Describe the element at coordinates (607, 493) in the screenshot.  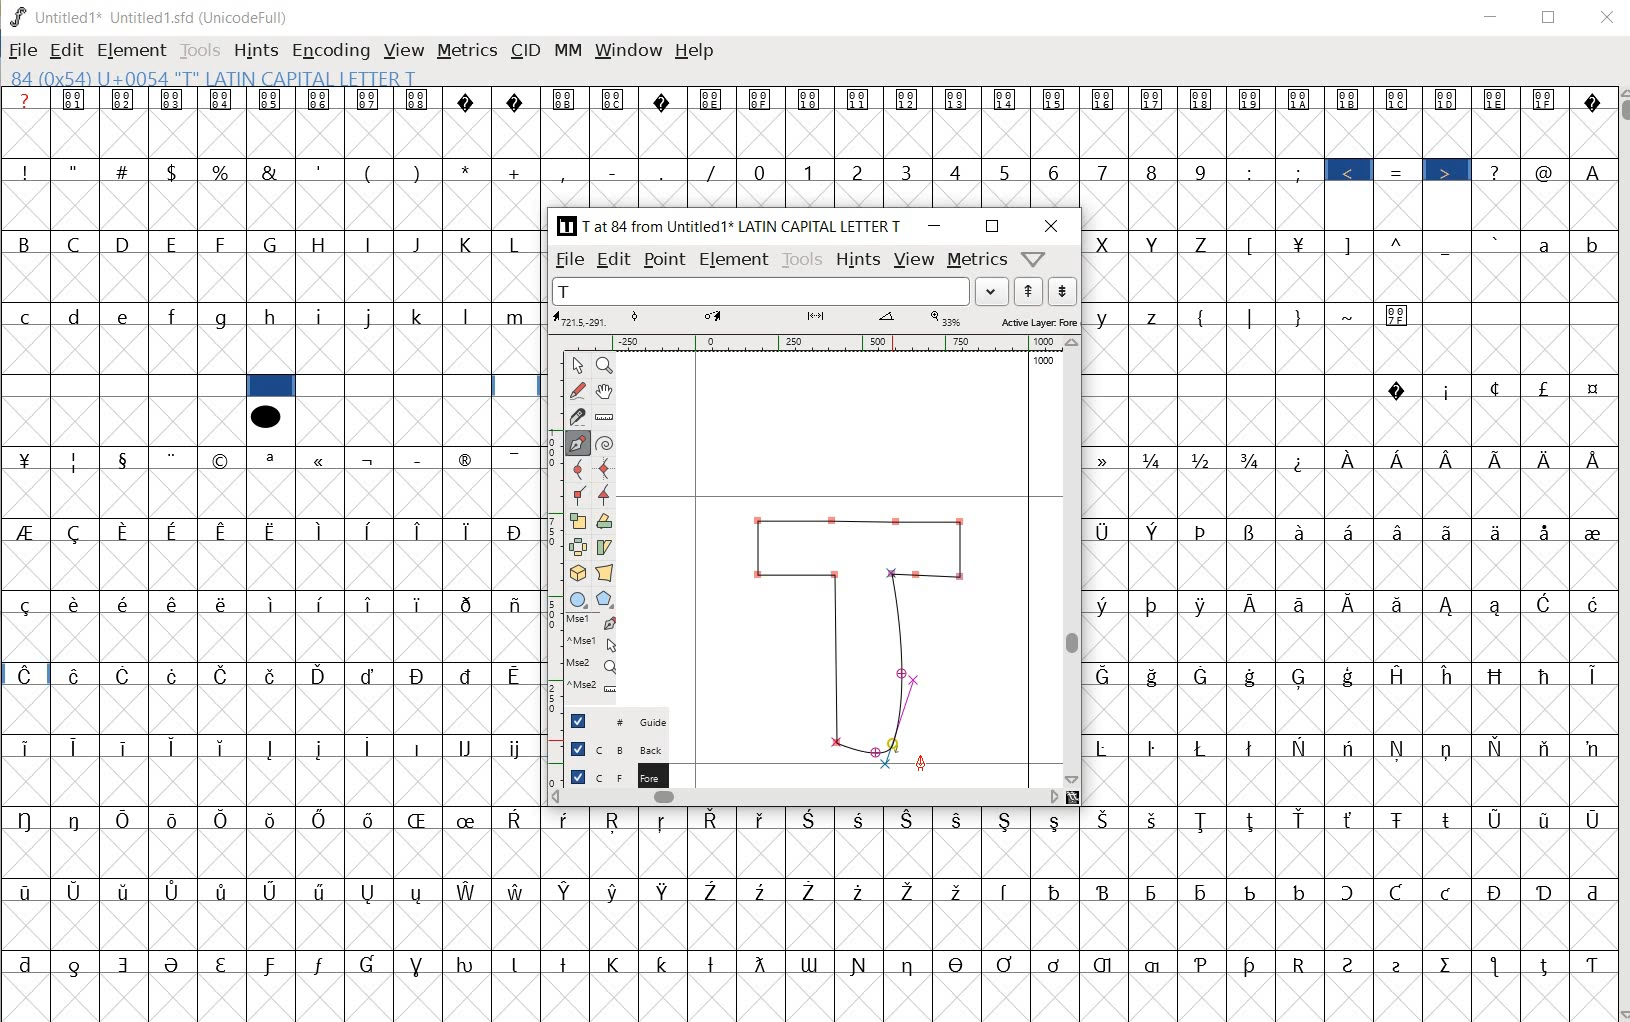
I see `tangent` at that location.